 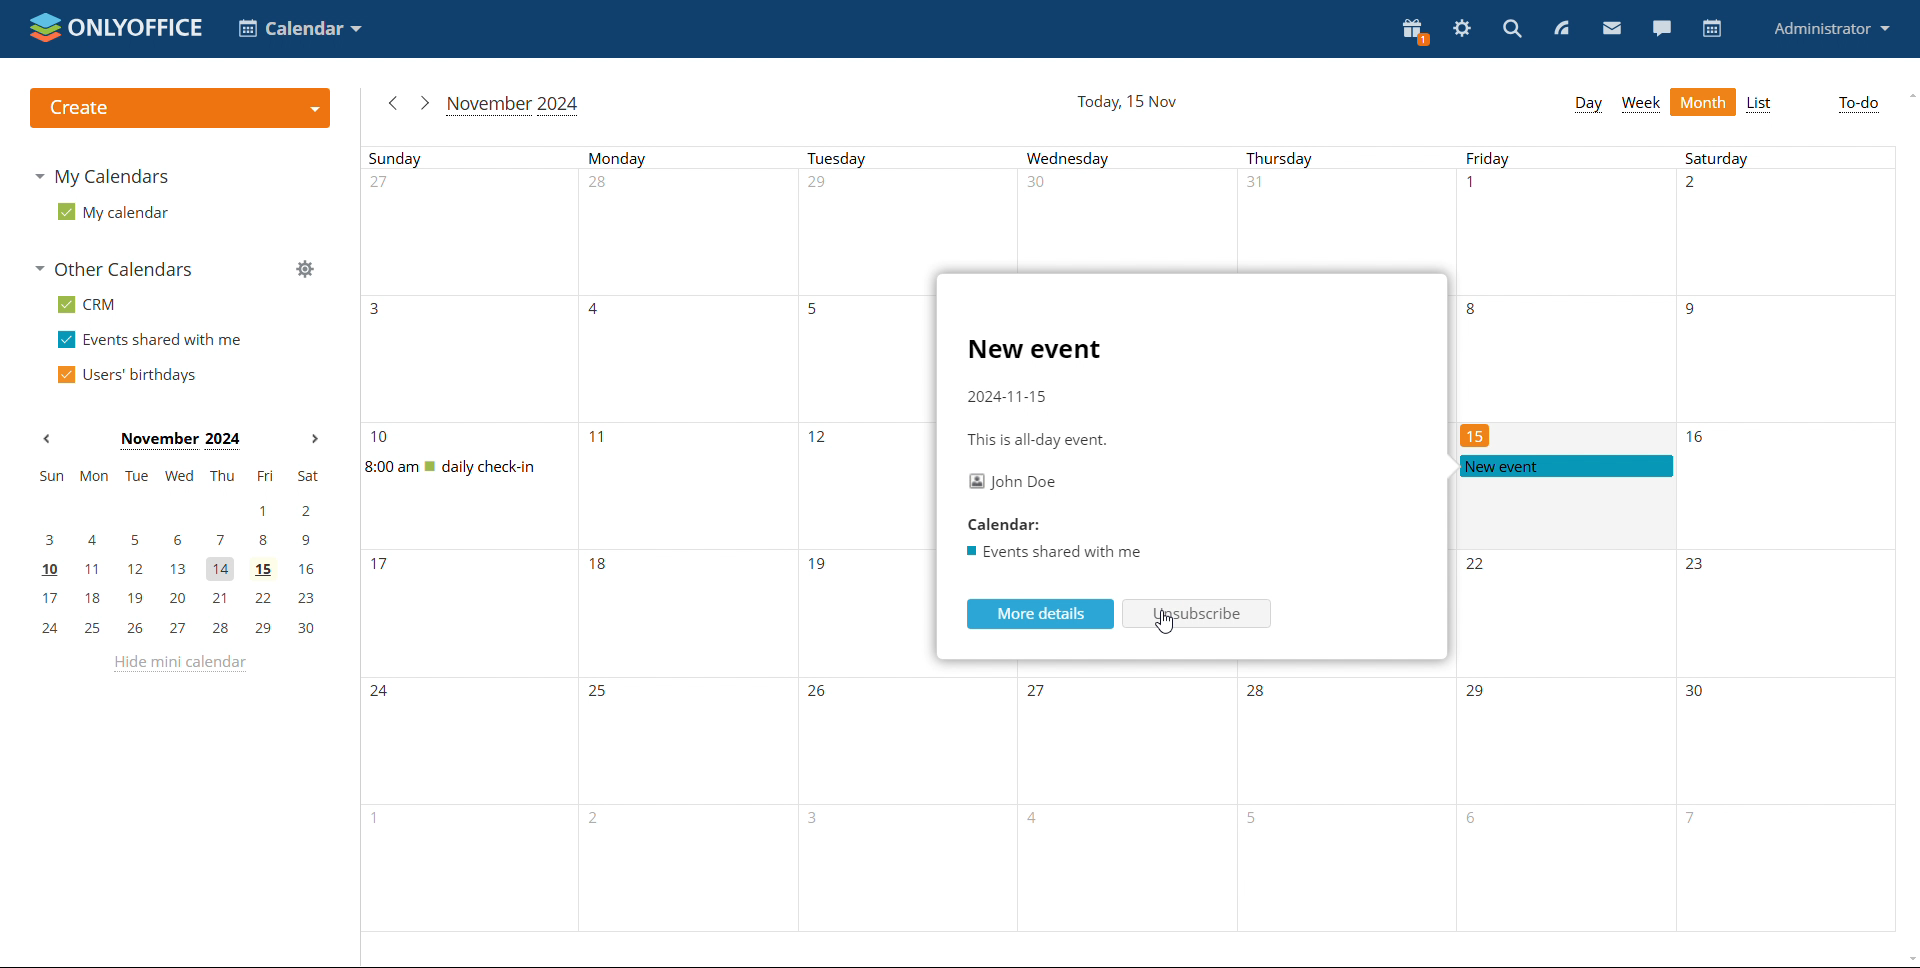 I want to click on , so click(x=602, y=693).